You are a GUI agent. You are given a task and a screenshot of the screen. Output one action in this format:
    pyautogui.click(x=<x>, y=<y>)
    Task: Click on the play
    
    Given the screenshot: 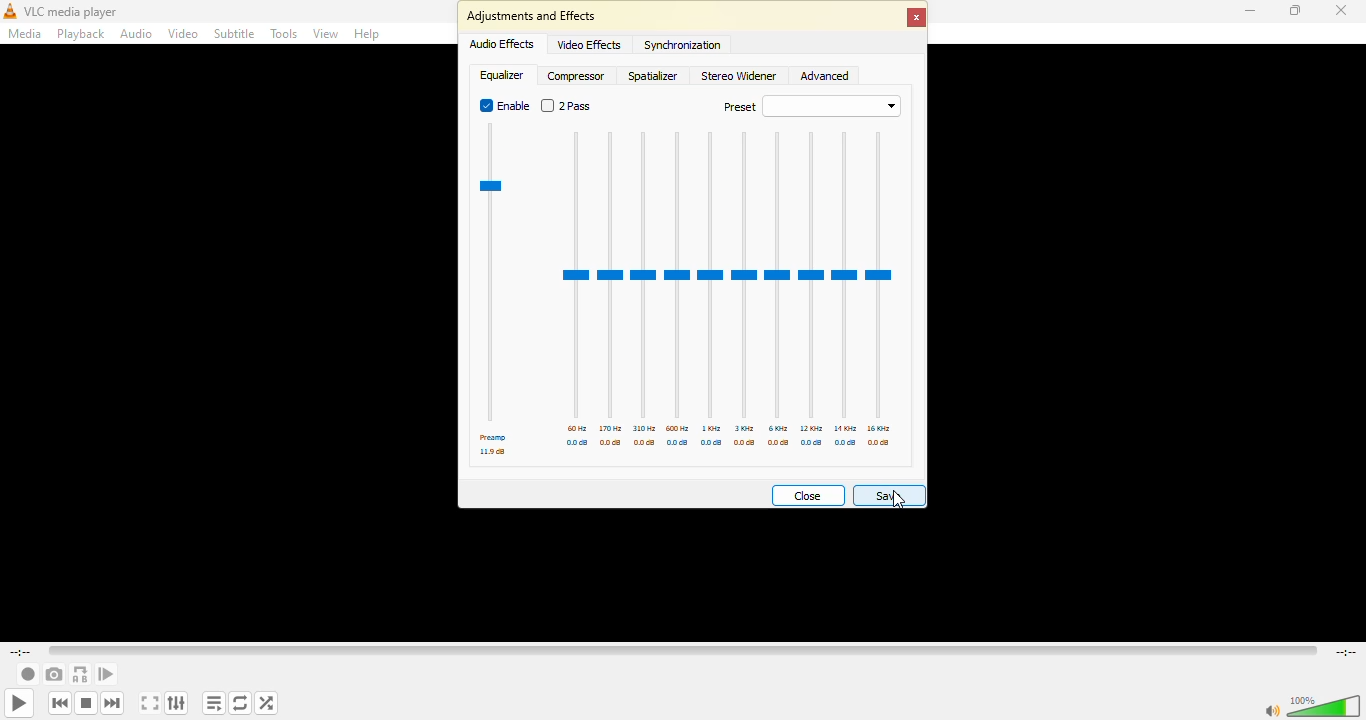 What is the action you would take?
    pyautogui.click(x=19, y=704)
    